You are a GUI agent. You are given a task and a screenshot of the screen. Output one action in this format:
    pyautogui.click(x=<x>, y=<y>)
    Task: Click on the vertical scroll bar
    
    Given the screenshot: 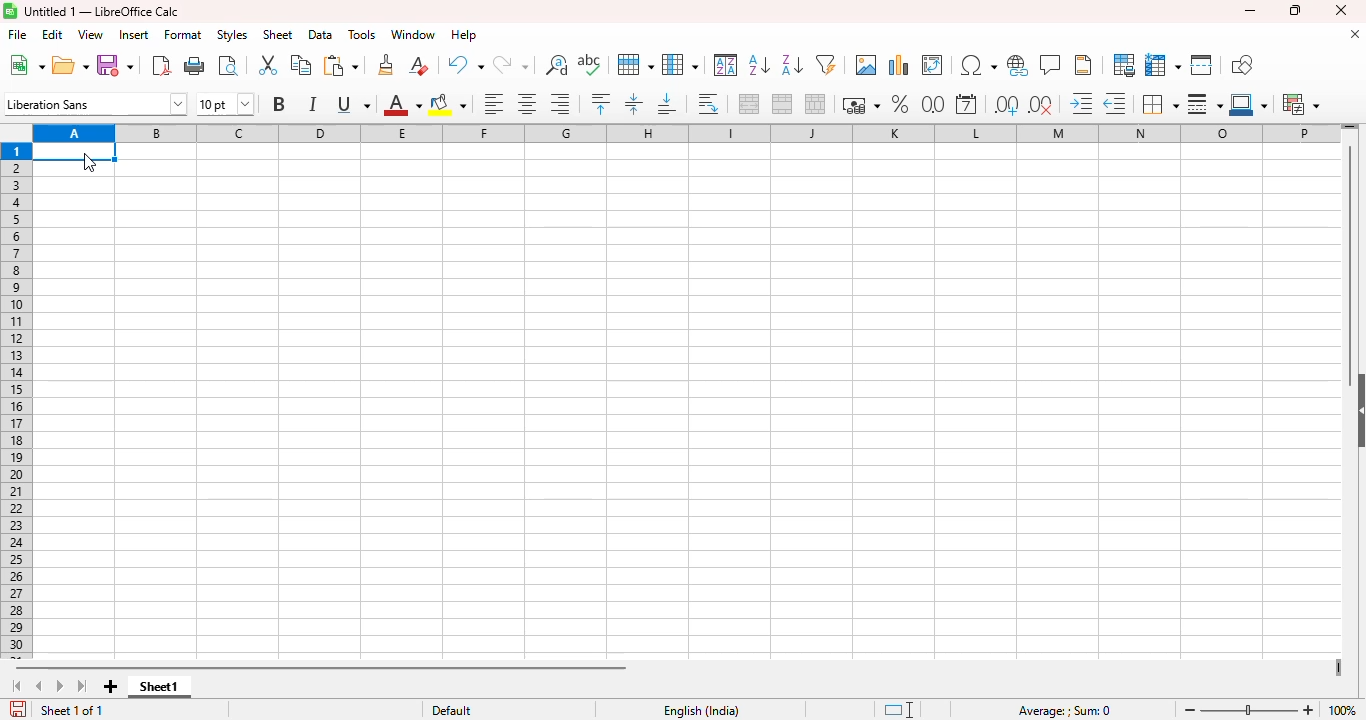 What is the action you would take?
    pyautogui.click(x=1351, y=262)
    